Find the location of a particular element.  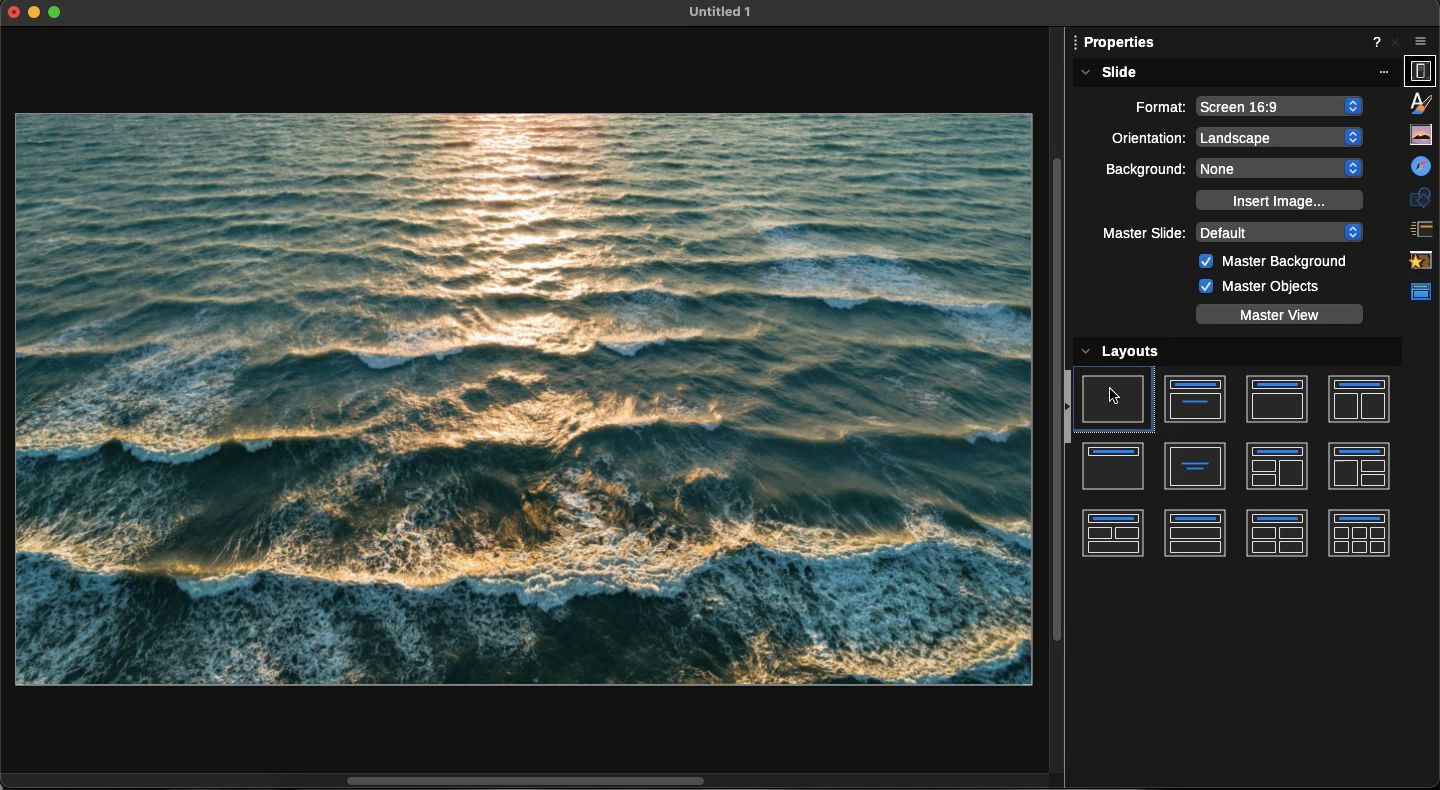

Title and six boxes is located at coordinates (1359, 533).